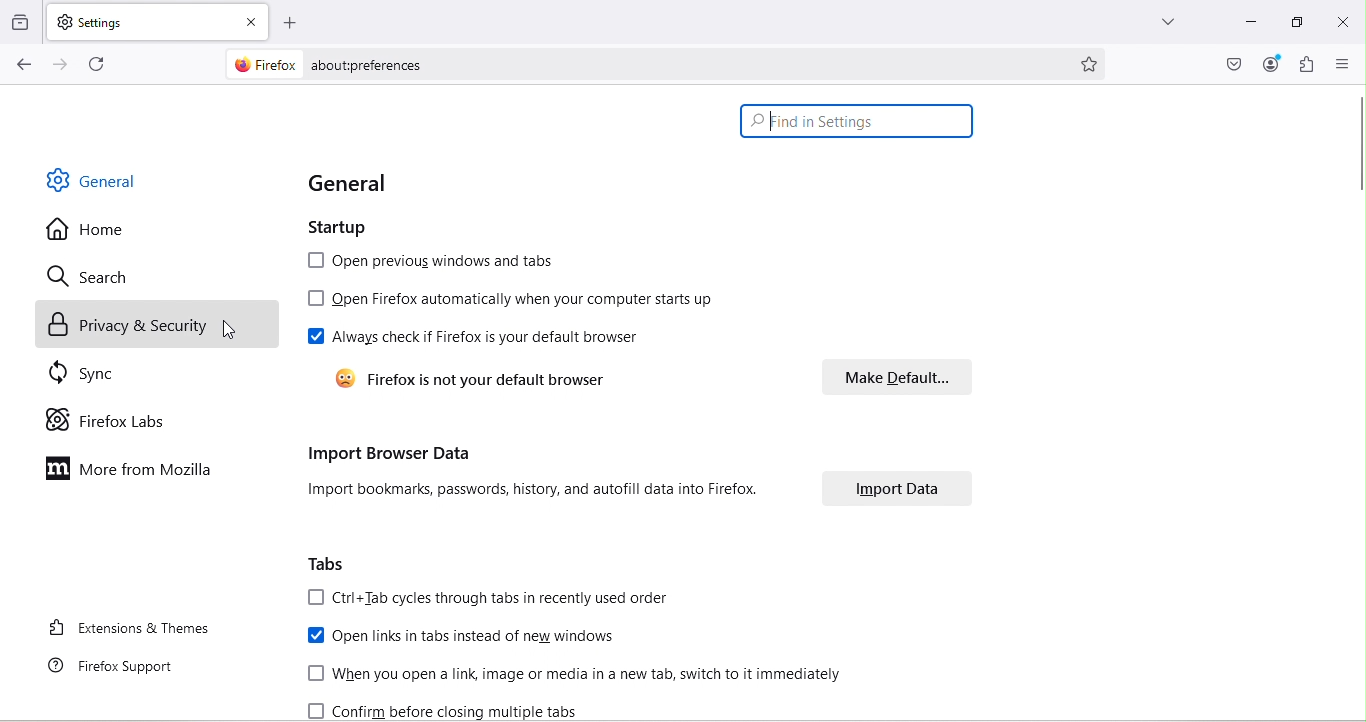 This screenshot has height=722, width=1366. Describe the element at coordinates (1167, 25) in the screenshot. I see `List all tabs` at that location.